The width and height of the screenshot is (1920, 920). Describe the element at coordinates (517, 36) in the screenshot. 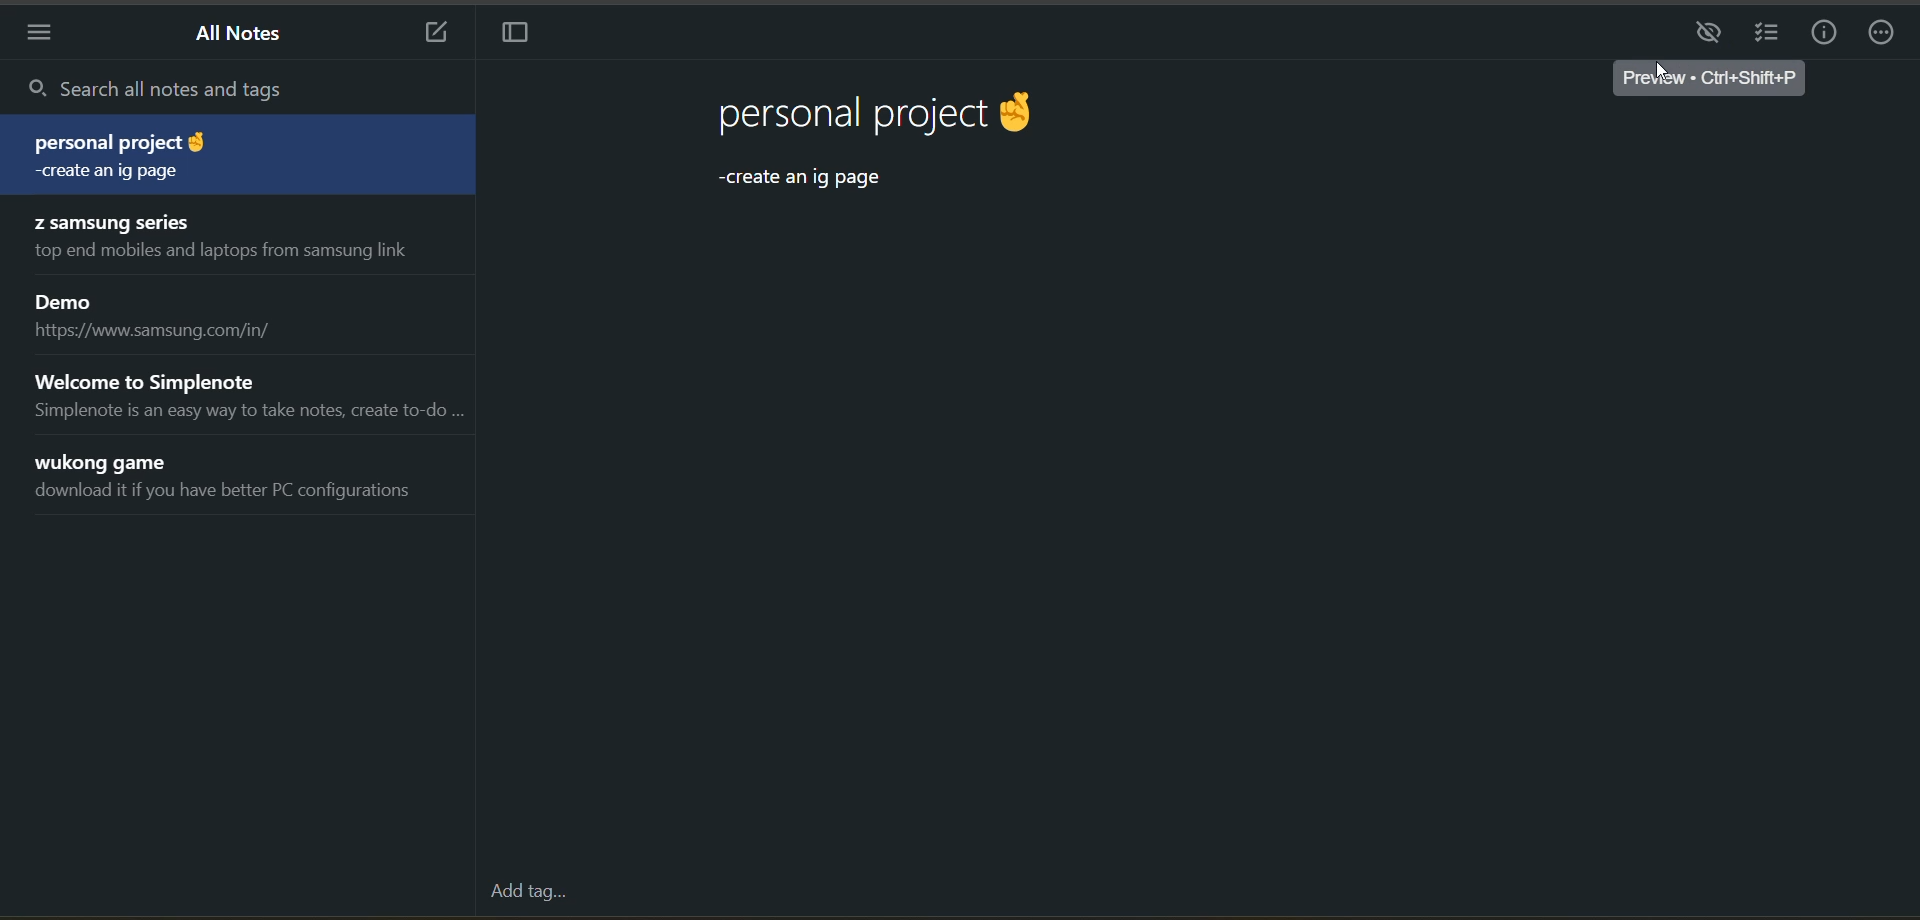

I see `toggle focus mode` at that location.